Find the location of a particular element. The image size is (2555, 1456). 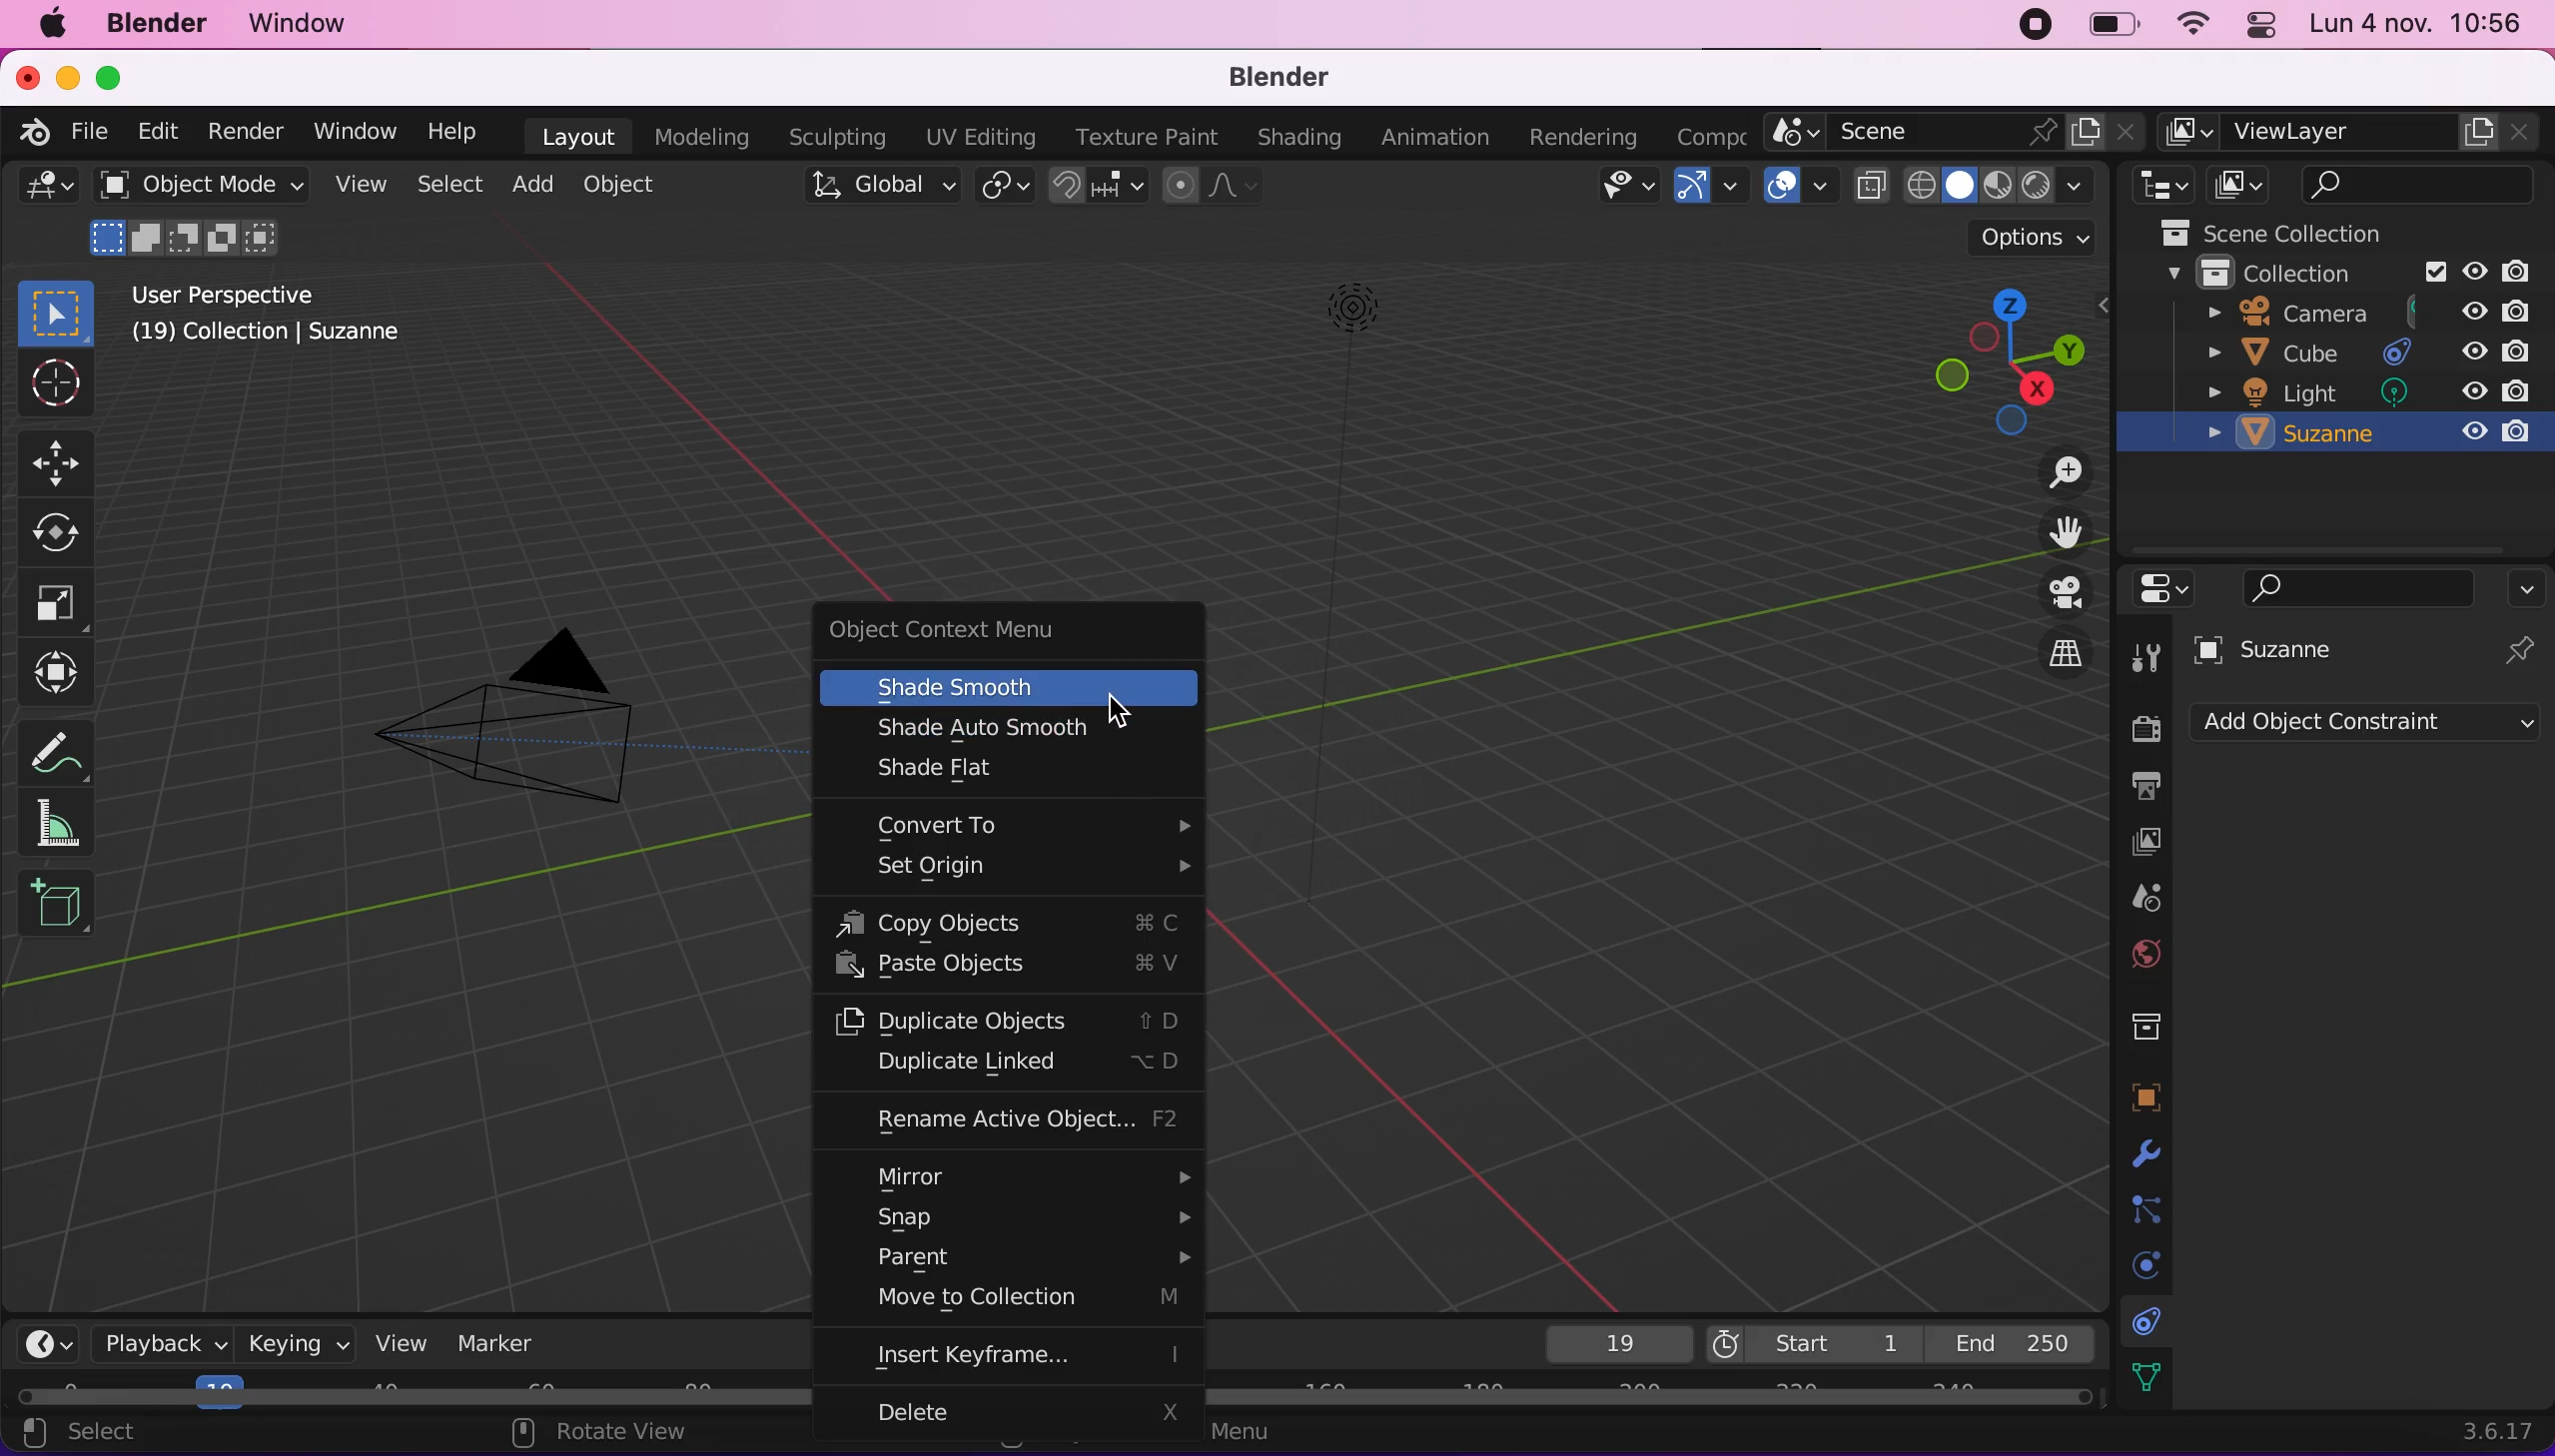

rendering is located at coordinates (1584, 132).